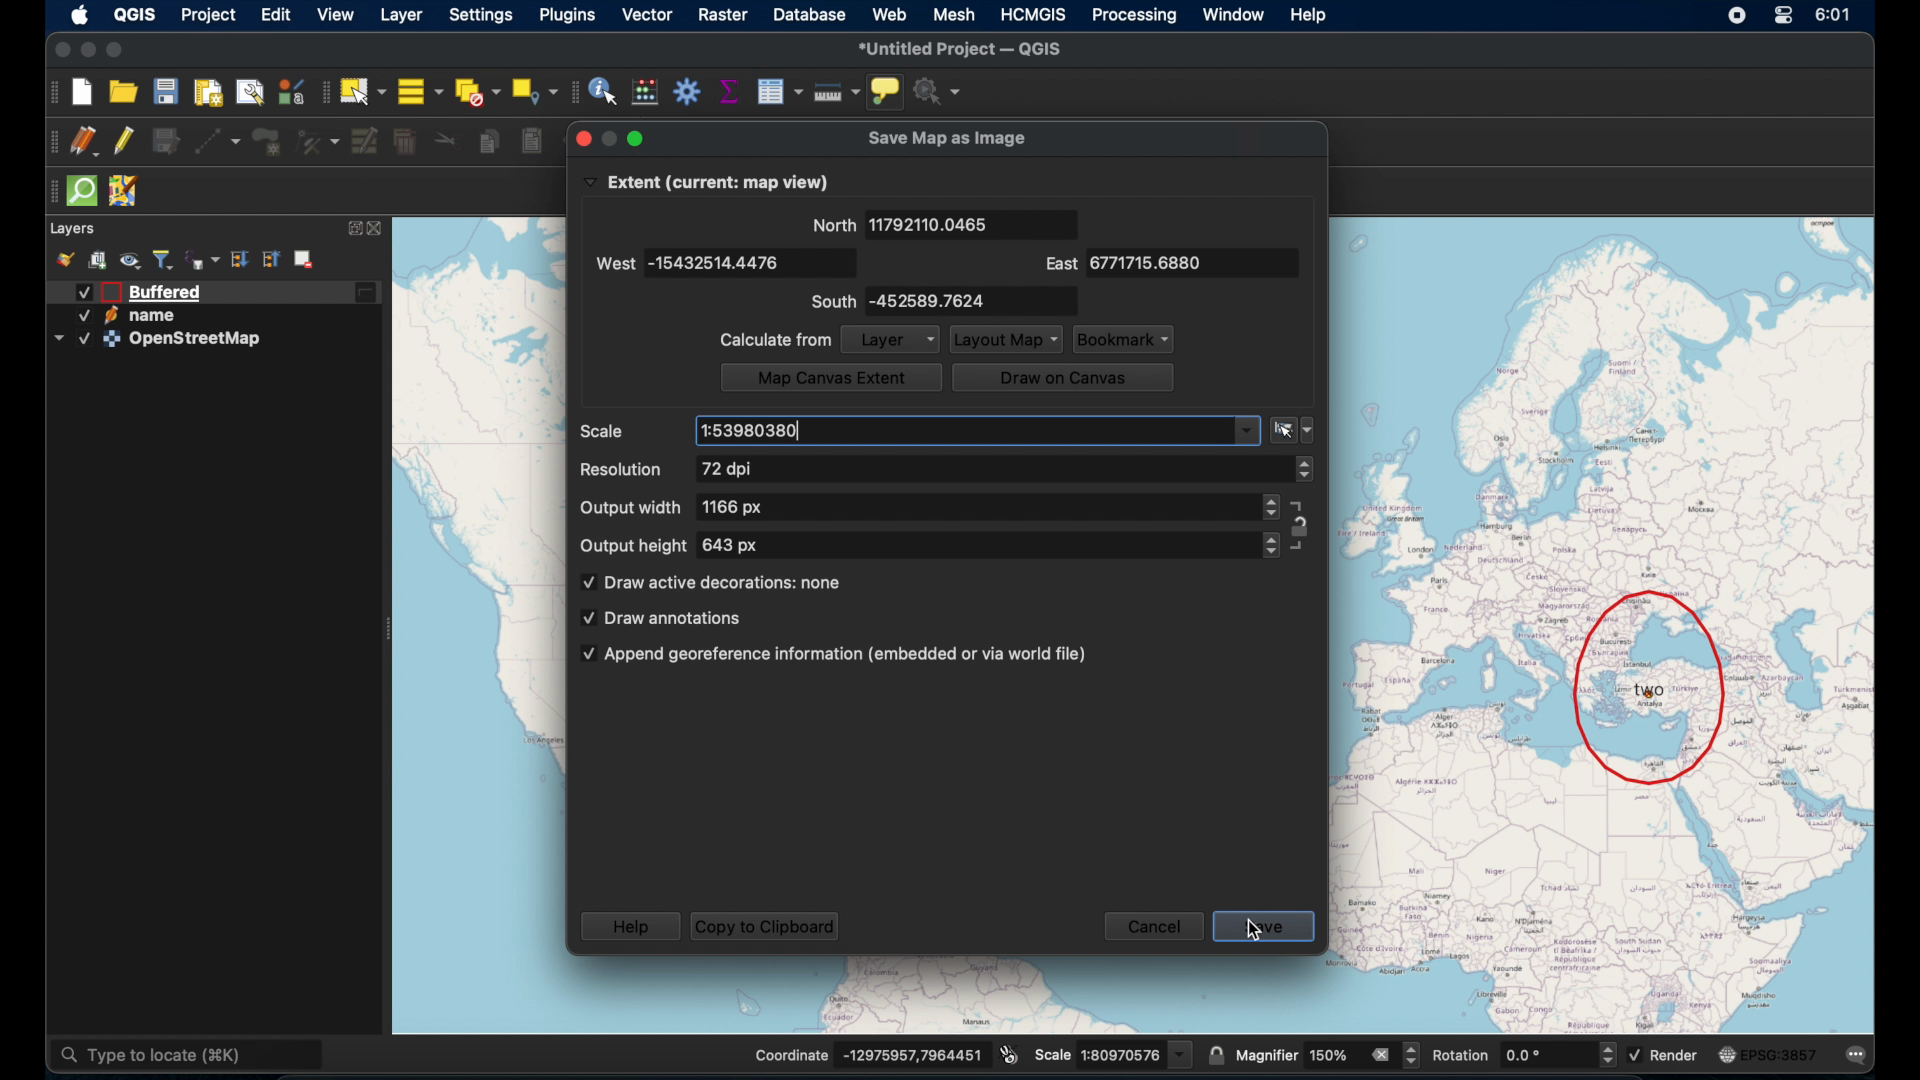 This screenshot has height=1080, width=1920. Describe the element at coordinates (712, 582) in the screenshot. I see `draw active decorations: none` at that location.